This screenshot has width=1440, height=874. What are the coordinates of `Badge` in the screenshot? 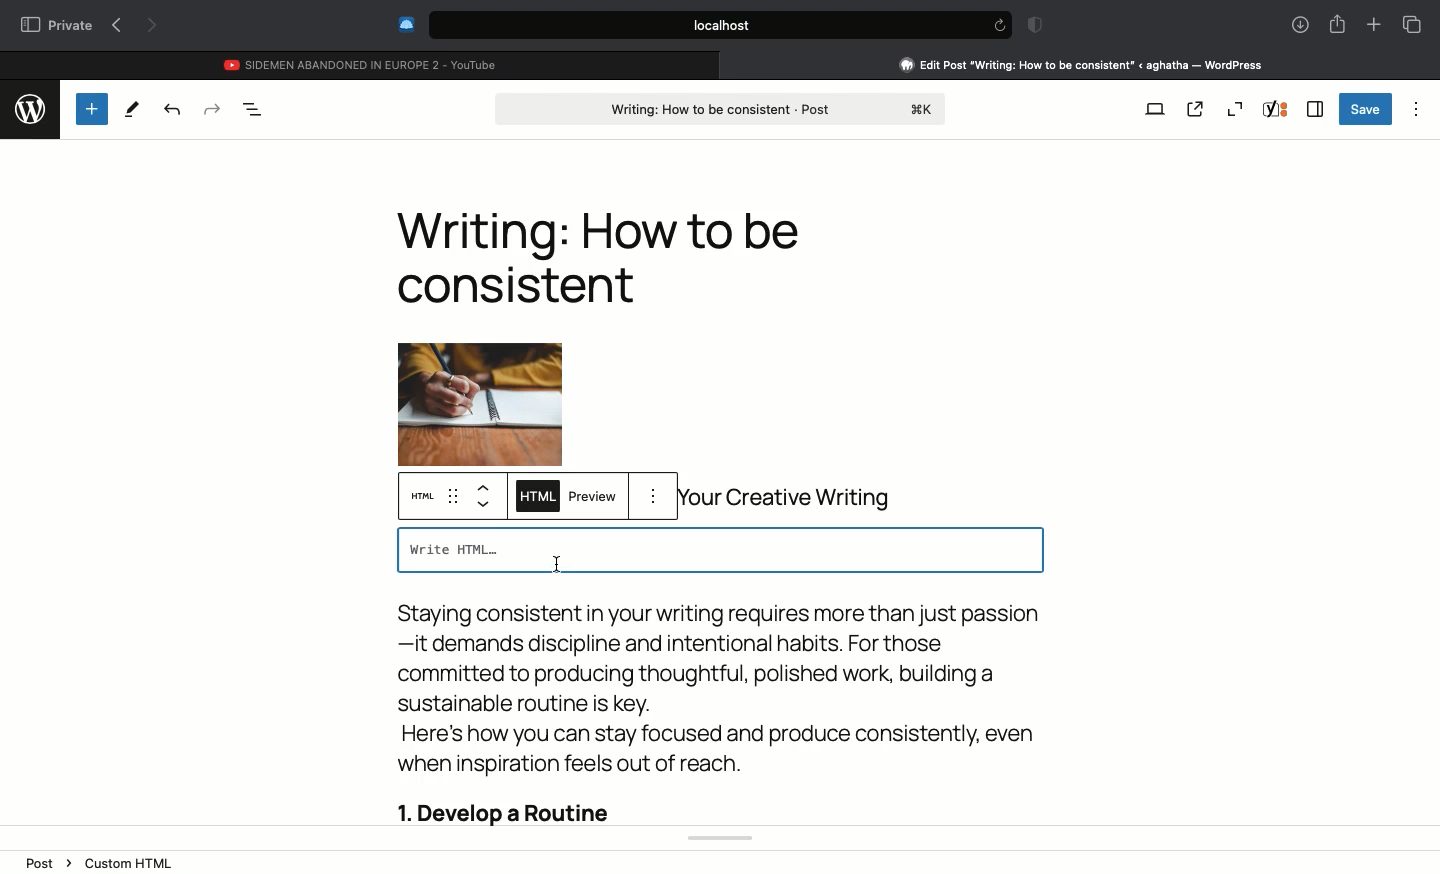 It's located at (1032, 26).